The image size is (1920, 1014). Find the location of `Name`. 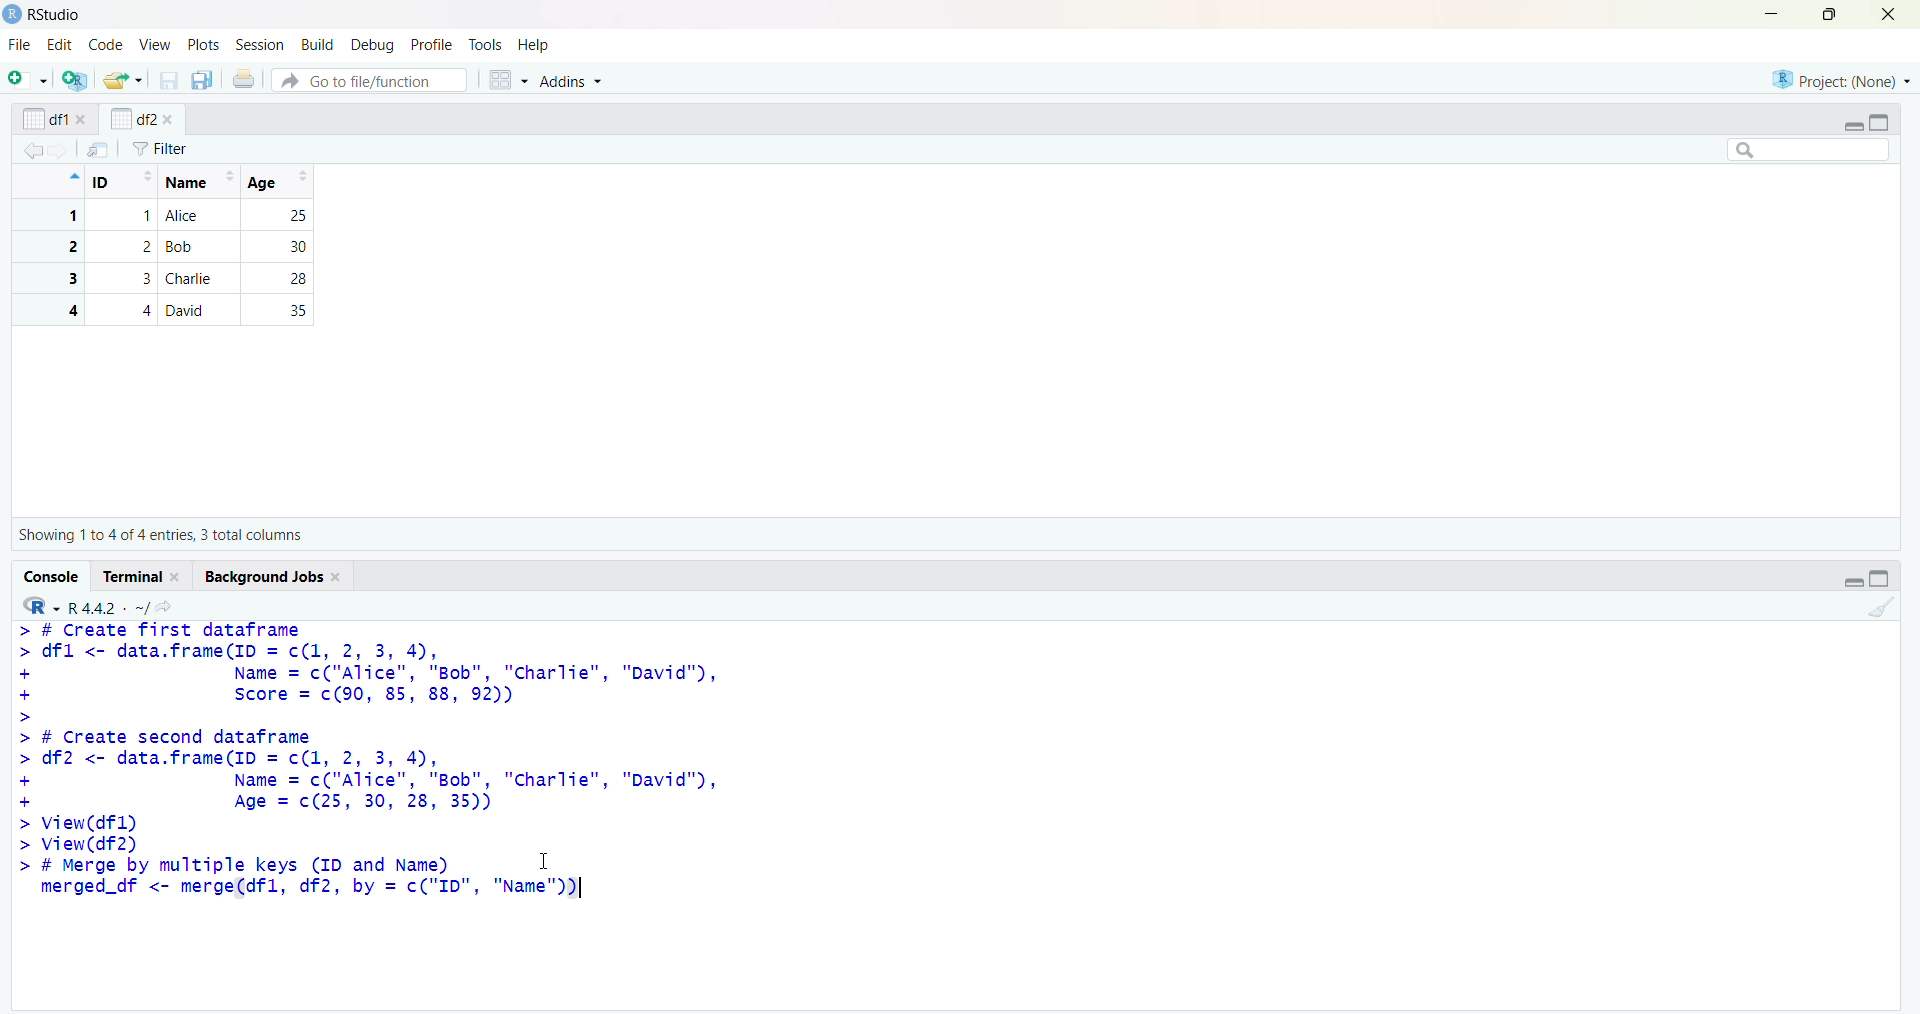

Name is located at coordinates (198, 182).